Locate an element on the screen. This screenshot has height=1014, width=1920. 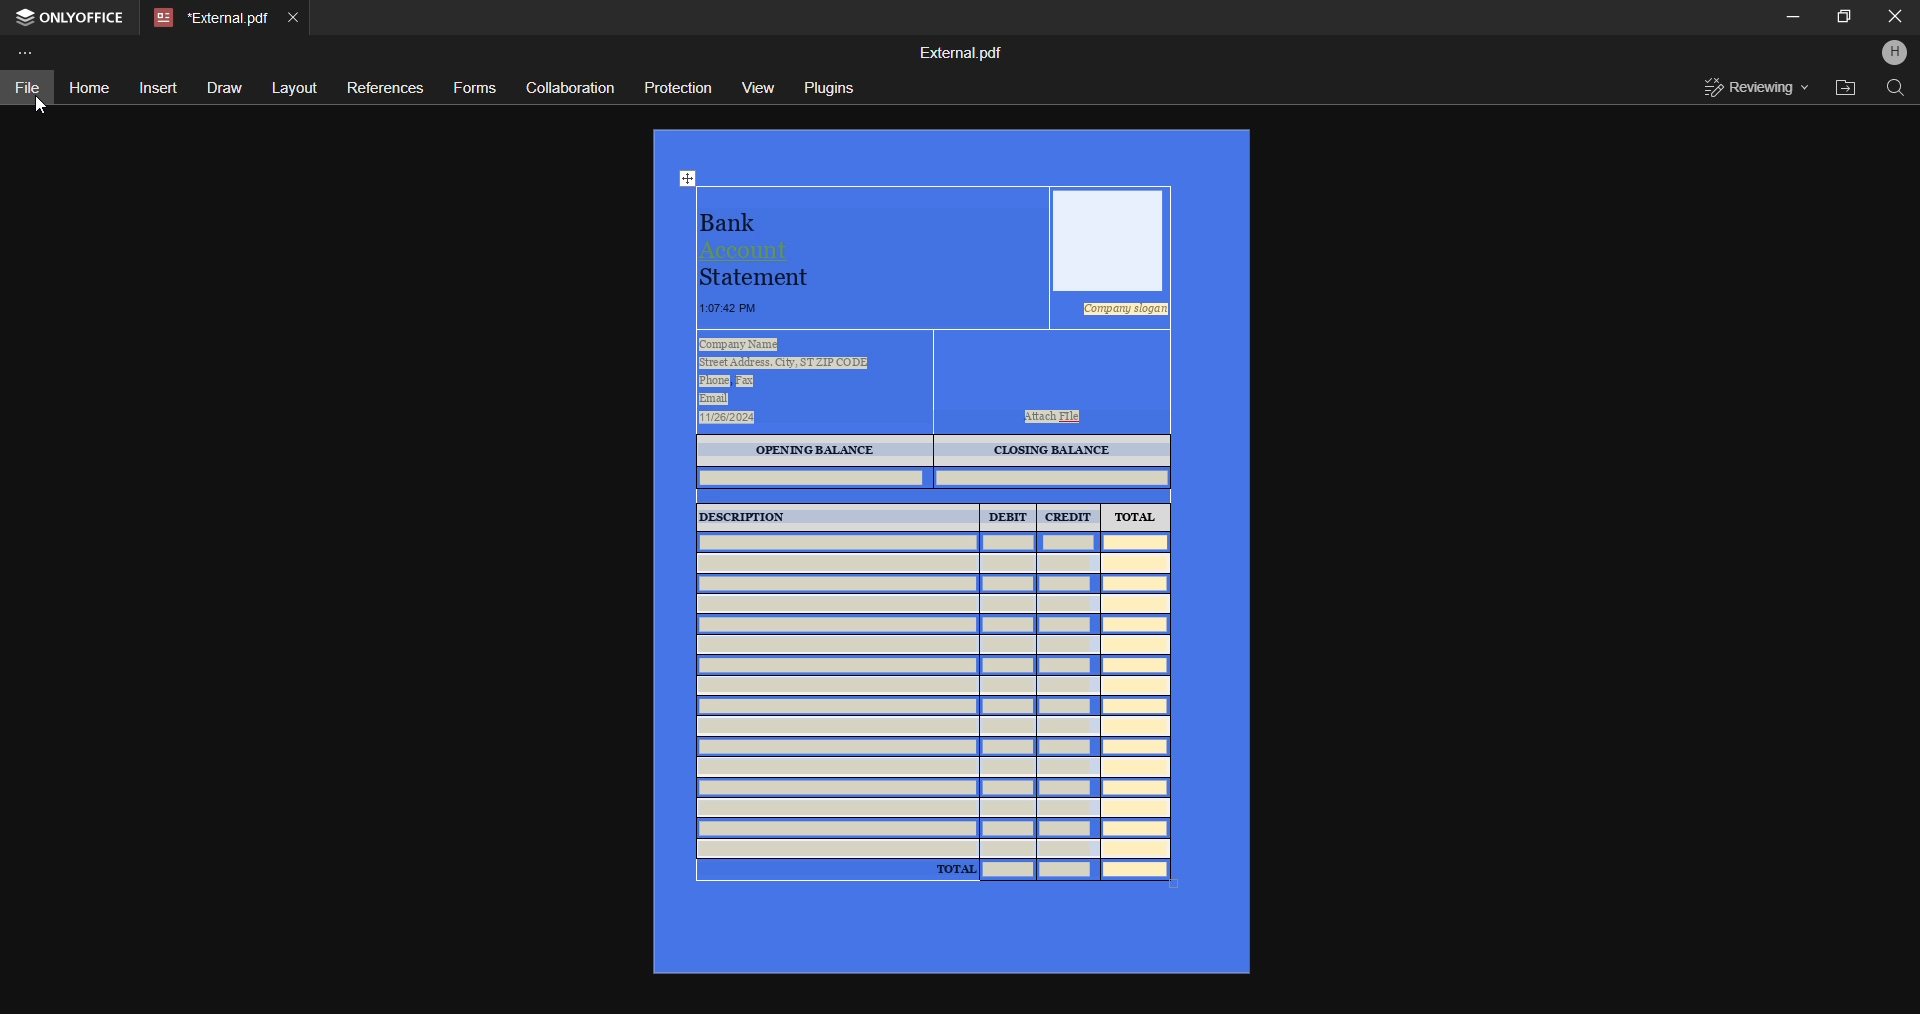
External.pdf(File name) is located at coordinates (963, 51).